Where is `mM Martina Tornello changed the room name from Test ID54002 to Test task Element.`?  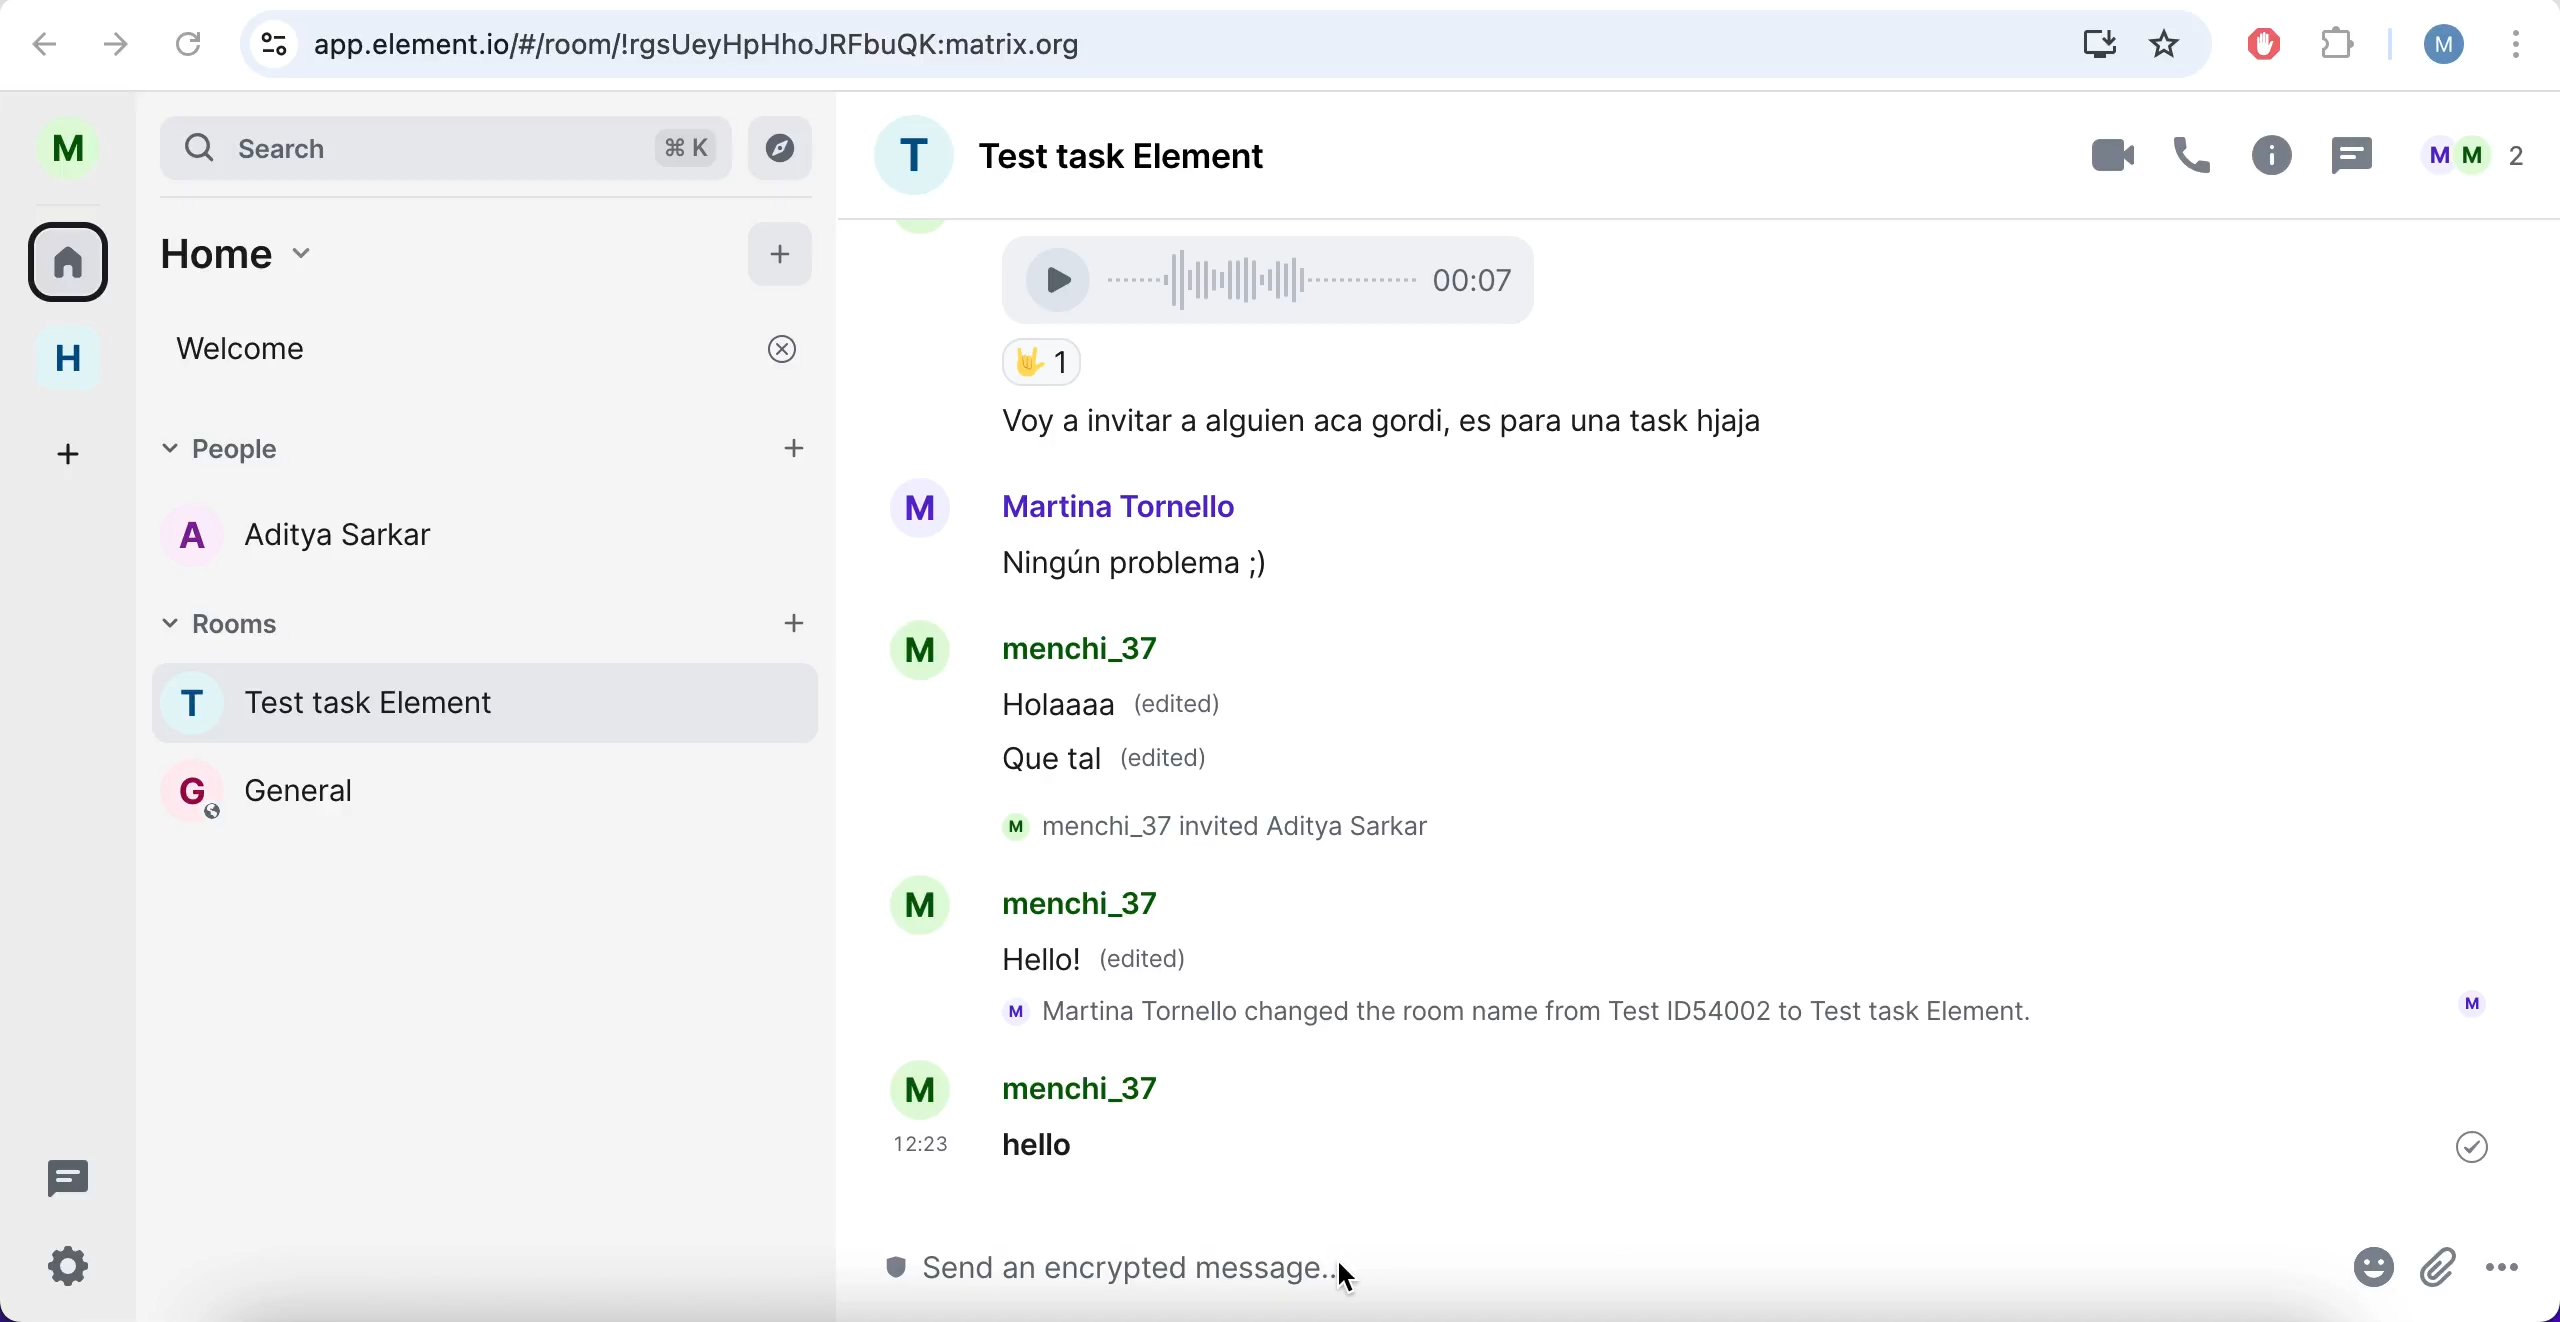 mM Martina Tornello changed the room name from Test ID54002 to Test task Element. is located at coordinates (1529, 1014).